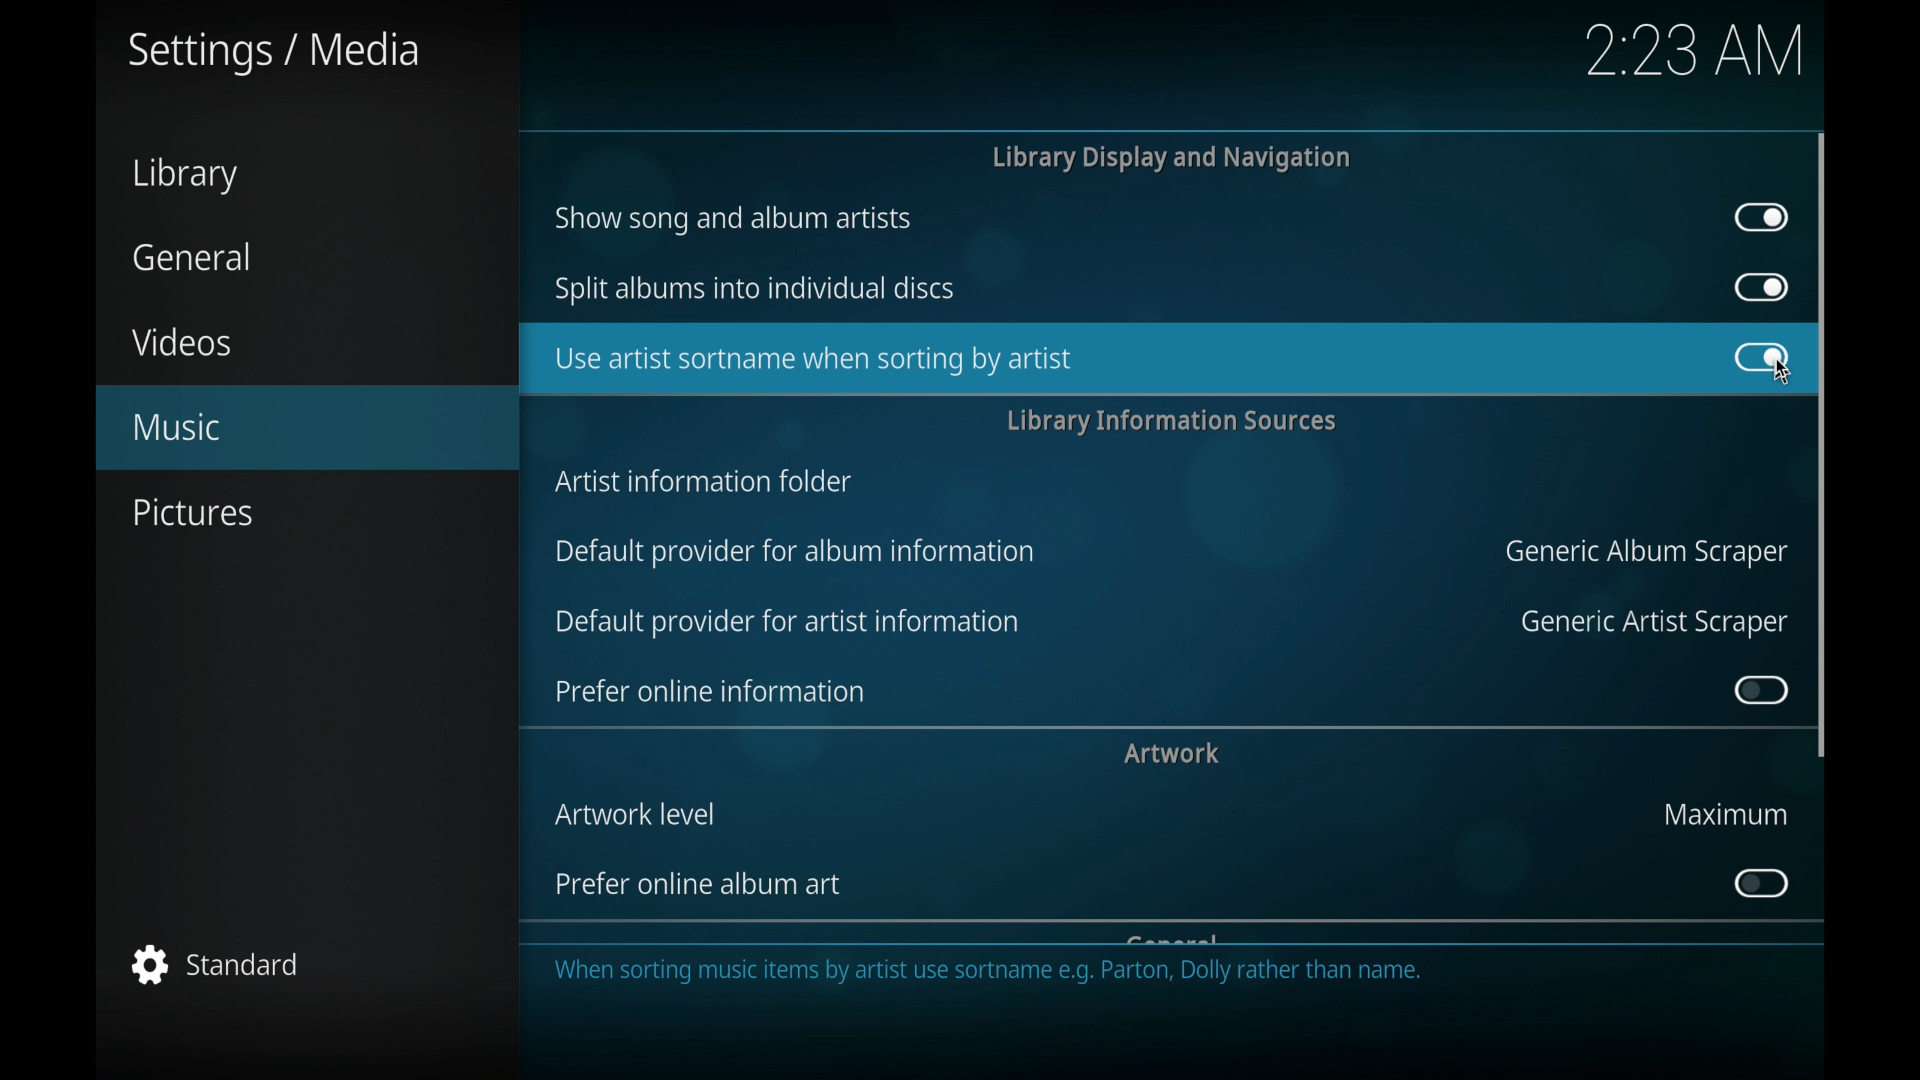 The width and height of the screenshot is (1920, 1080). What do you see at coordinates (1774, 376) in the screenshot?
I see `cursor` at bounding box center [1774, 376].